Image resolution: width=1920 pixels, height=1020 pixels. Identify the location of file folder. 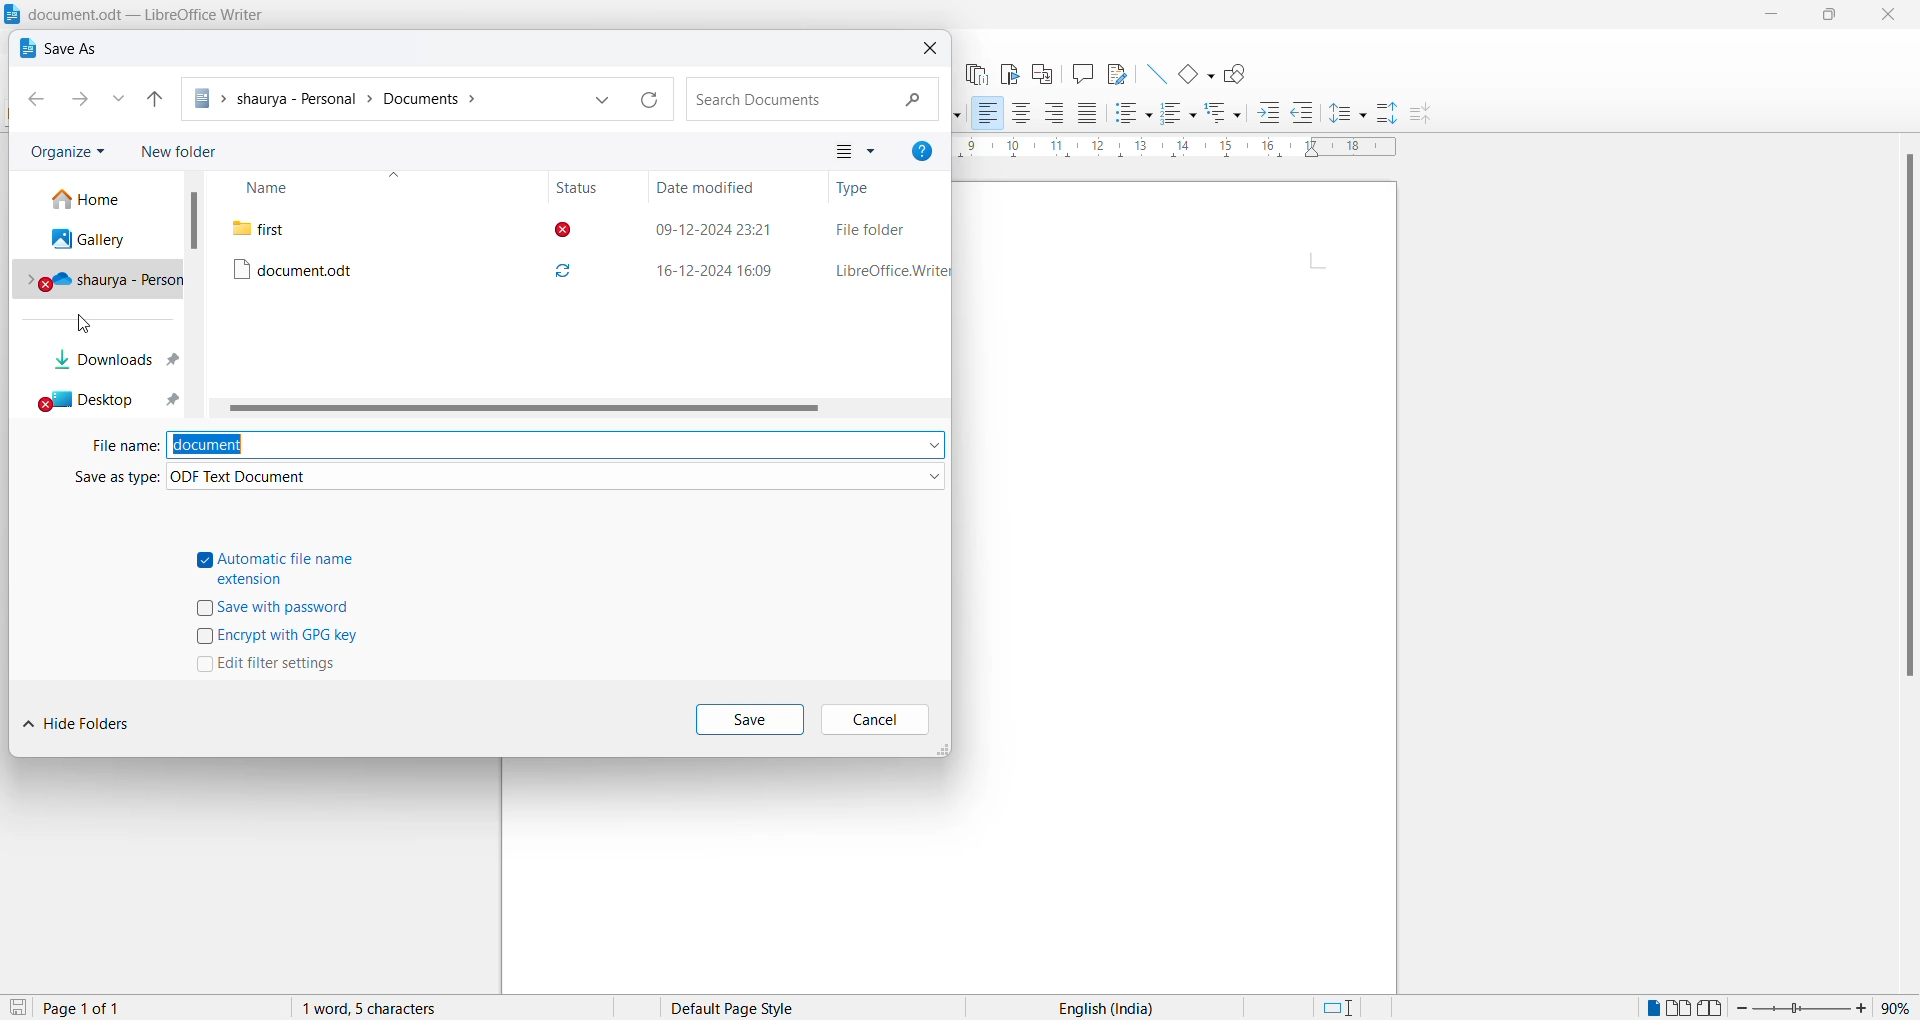
(872, 226).